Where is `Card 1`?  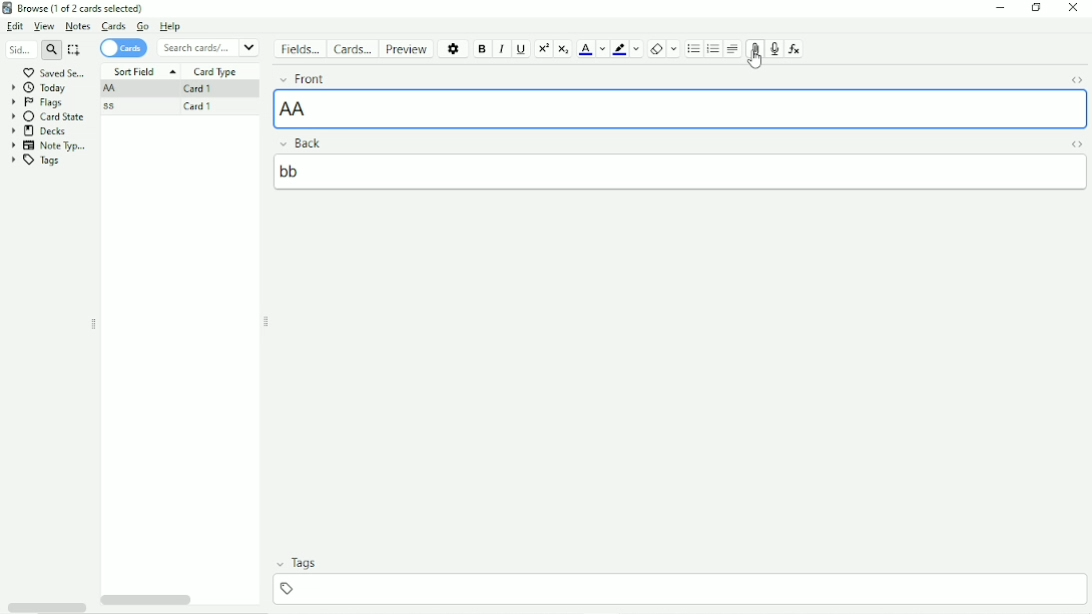 Card 1 is located at coordinates (199, 106).